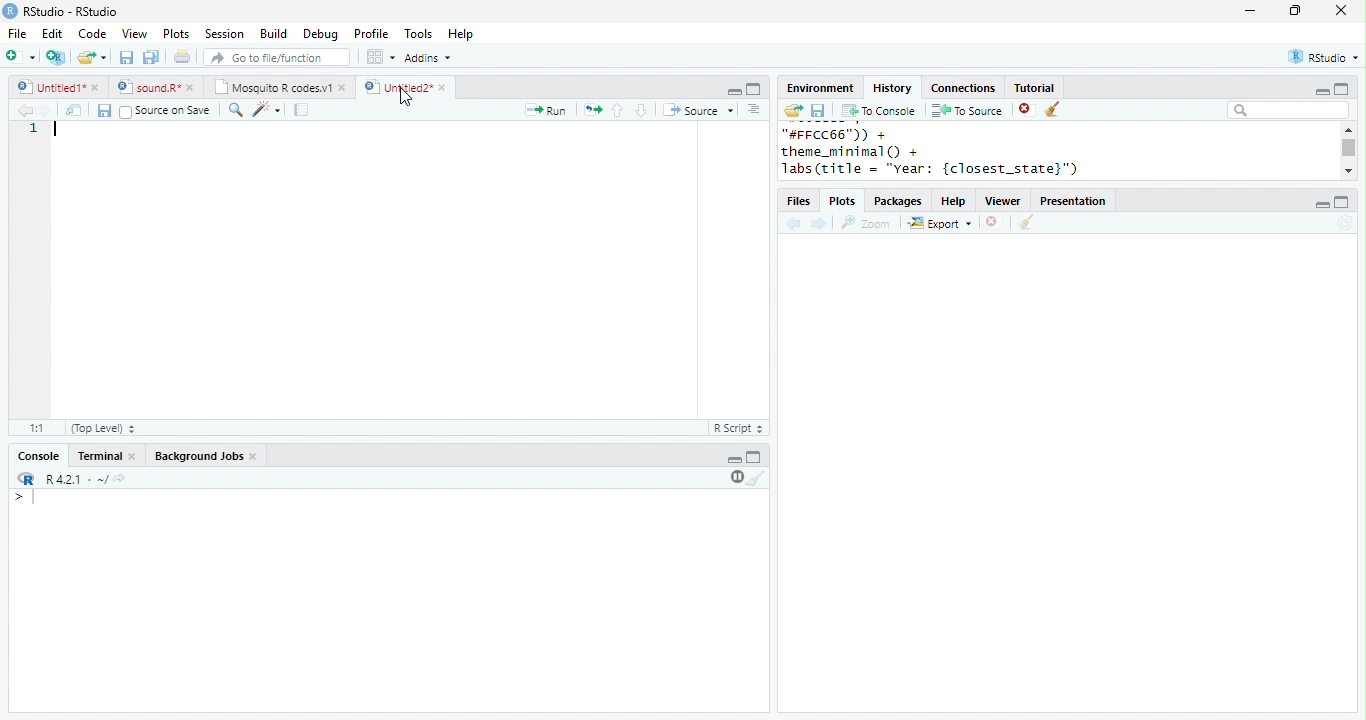 The image size is (1366, 720). I want to click on Source, so click(698, 109).